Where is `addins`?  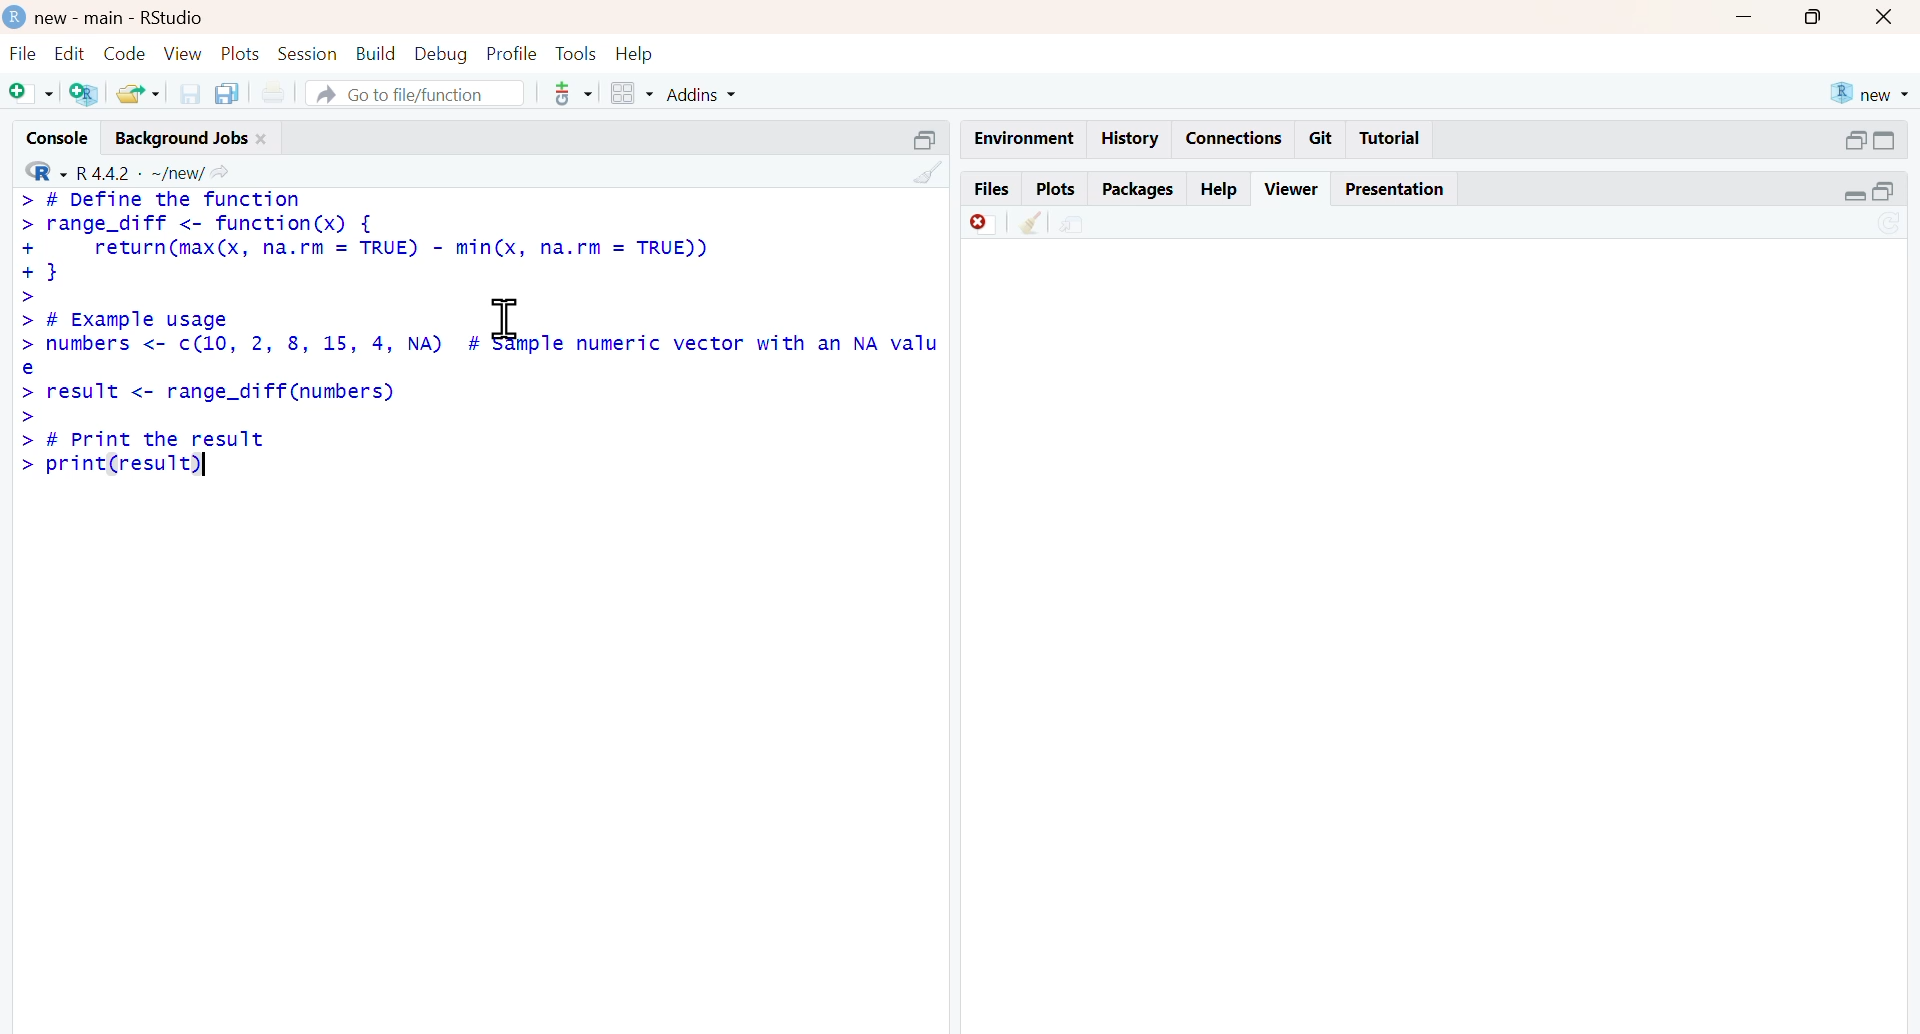
addins is located at coordinates (704, 95).